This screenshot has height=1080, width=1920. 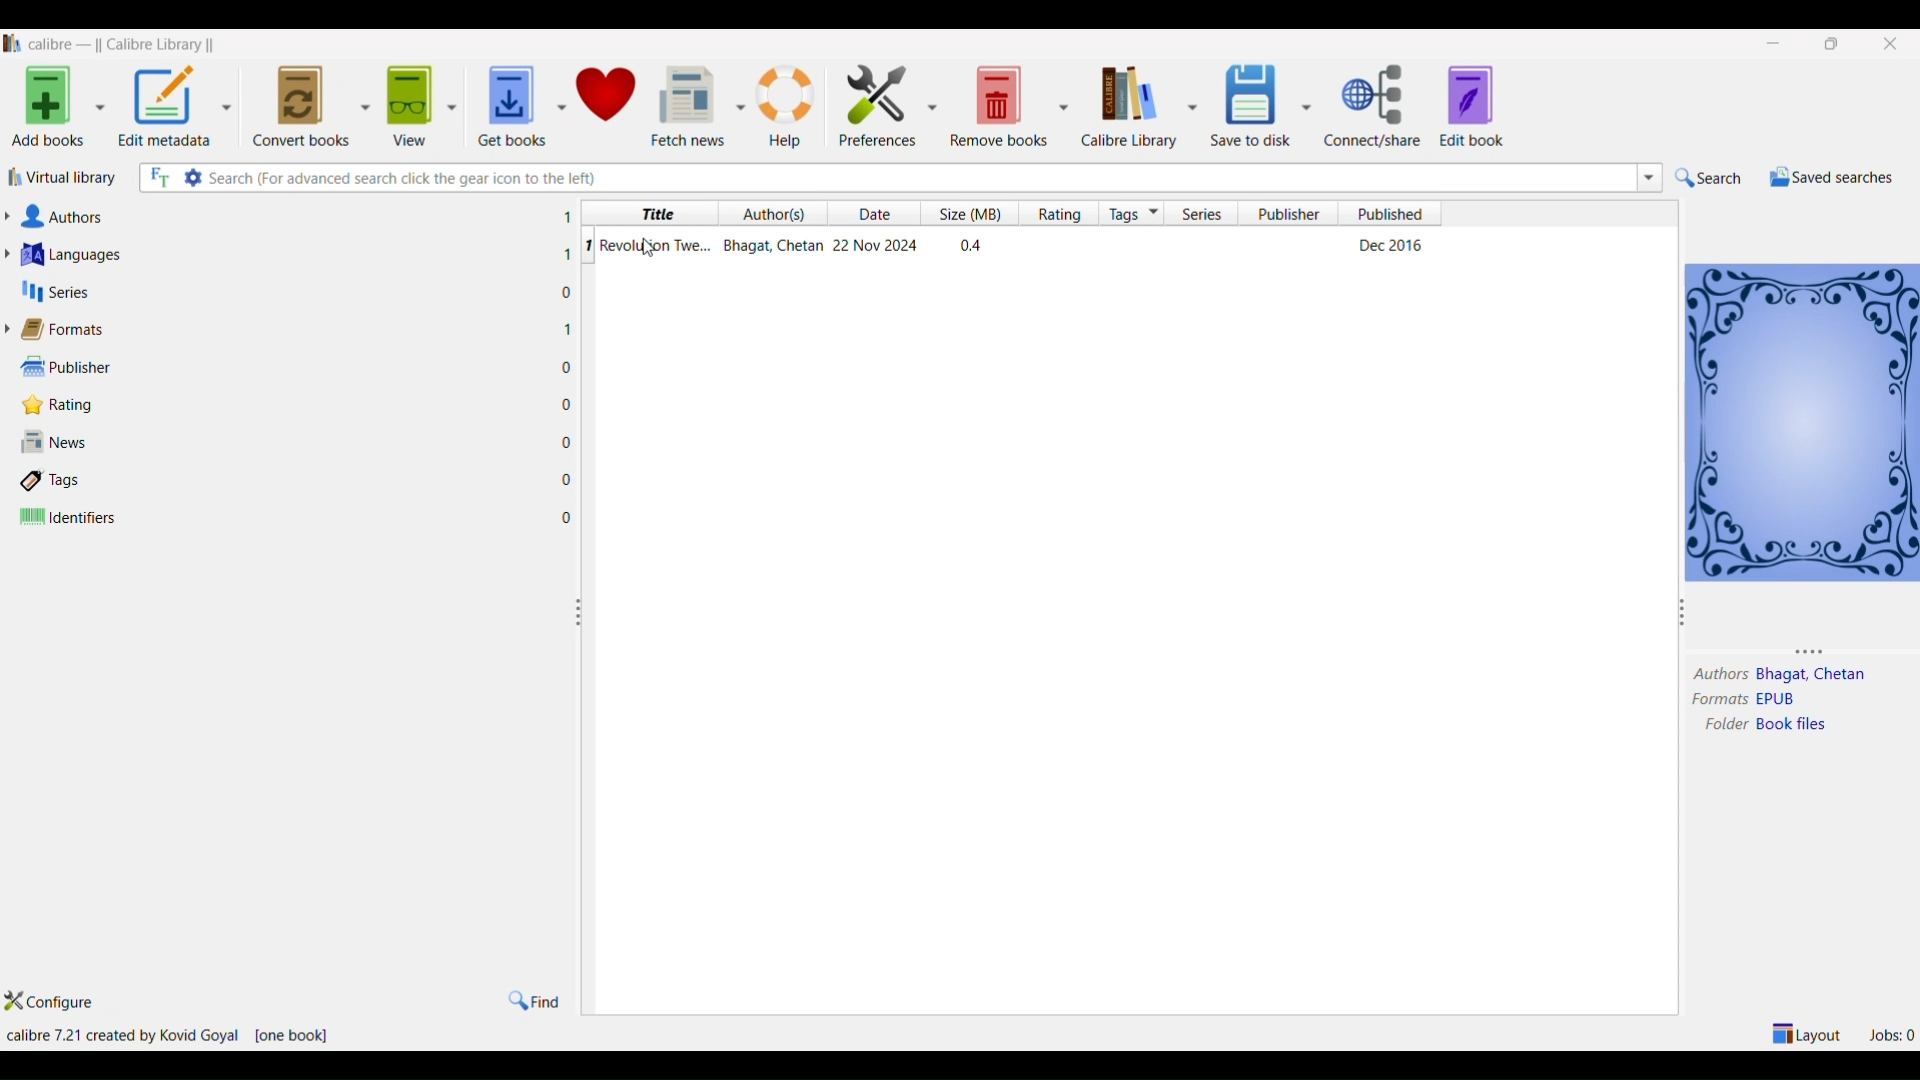 What do you see at coordinates (1814, 676) in the screenshot?
I see `author name` at bounding box center [1814, 676].